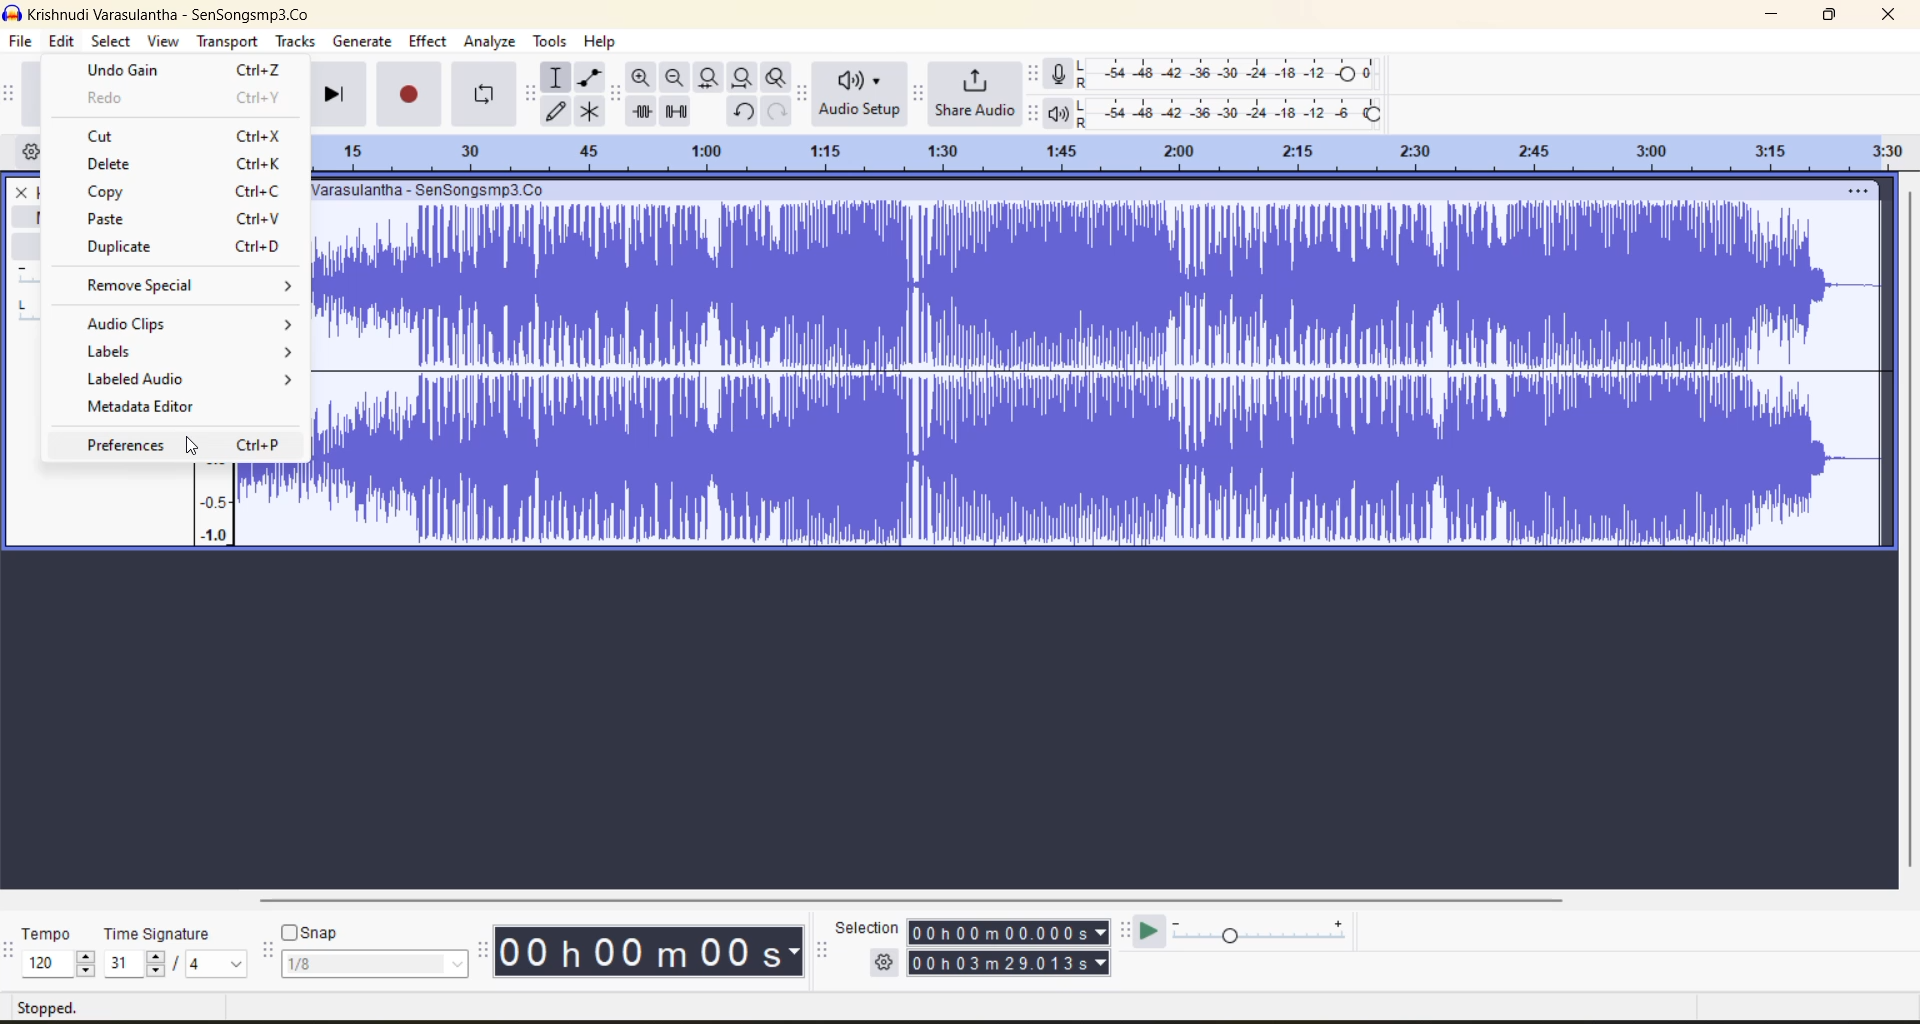 This screenshot has height=1024, width=1920. What do you see at coordinates (823, 949) in the screenshot?
I see `selection tool bar` at bounding box center [823, 949].